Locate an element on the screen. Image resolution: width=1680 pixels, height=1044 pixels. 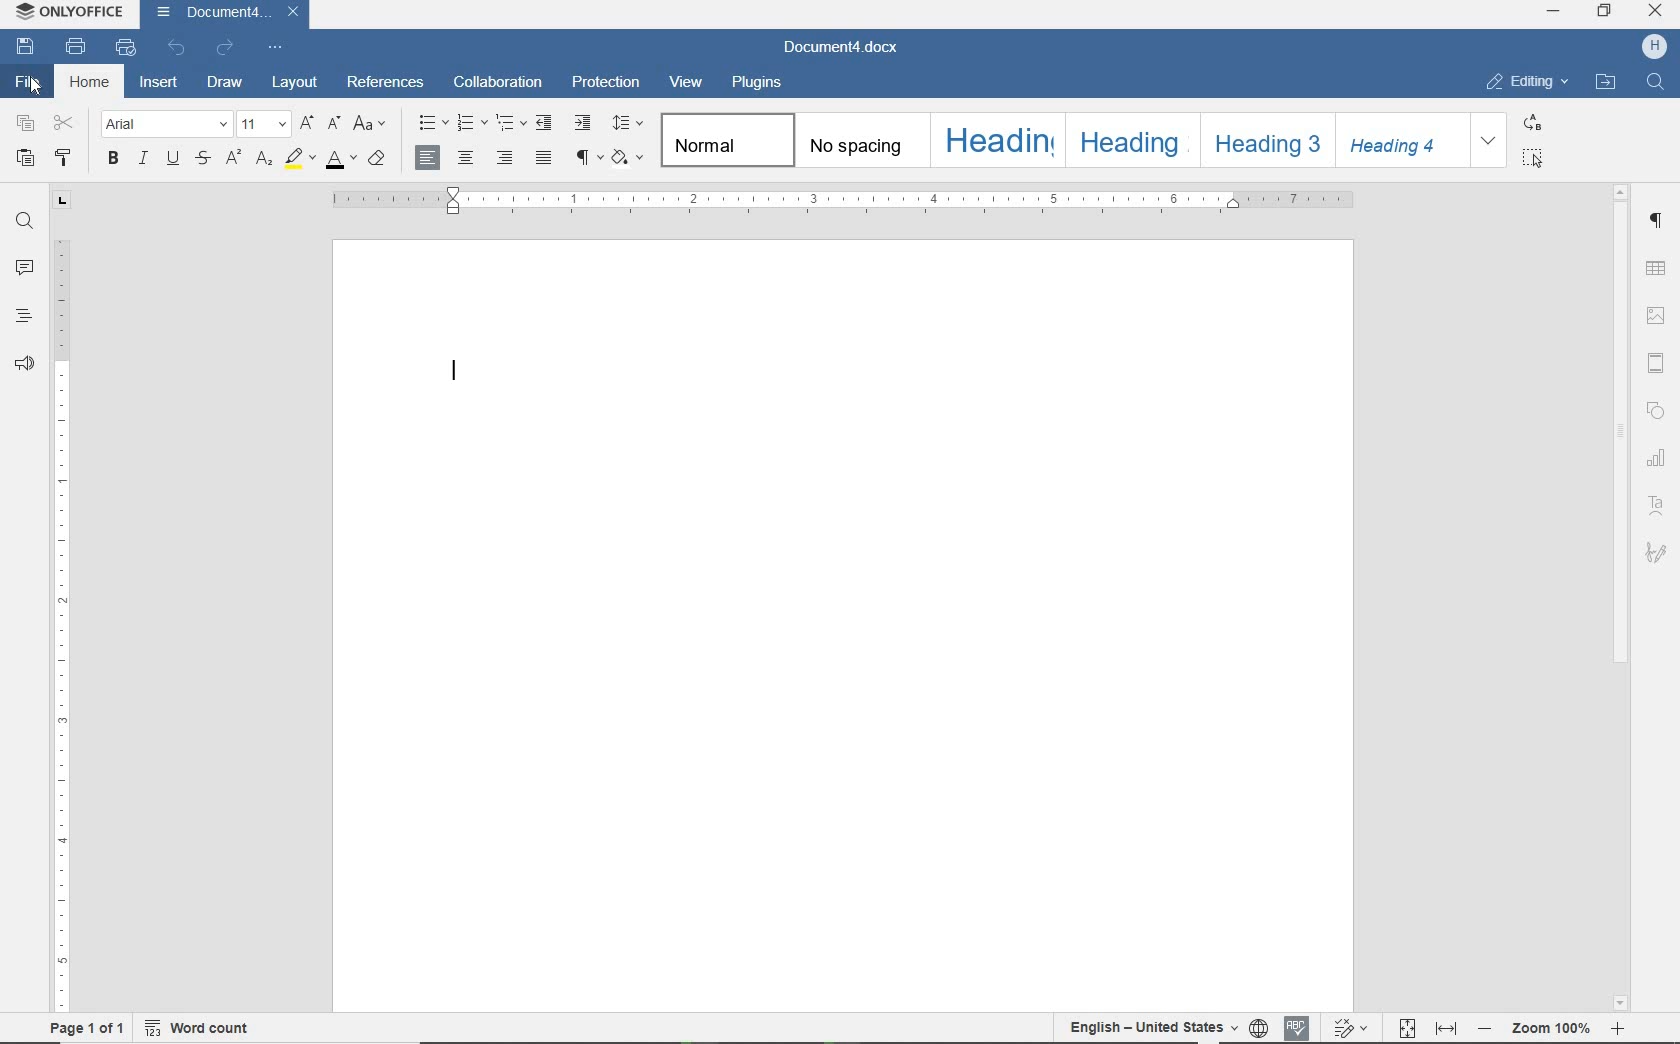
layout is located at coordinates (294, 83).